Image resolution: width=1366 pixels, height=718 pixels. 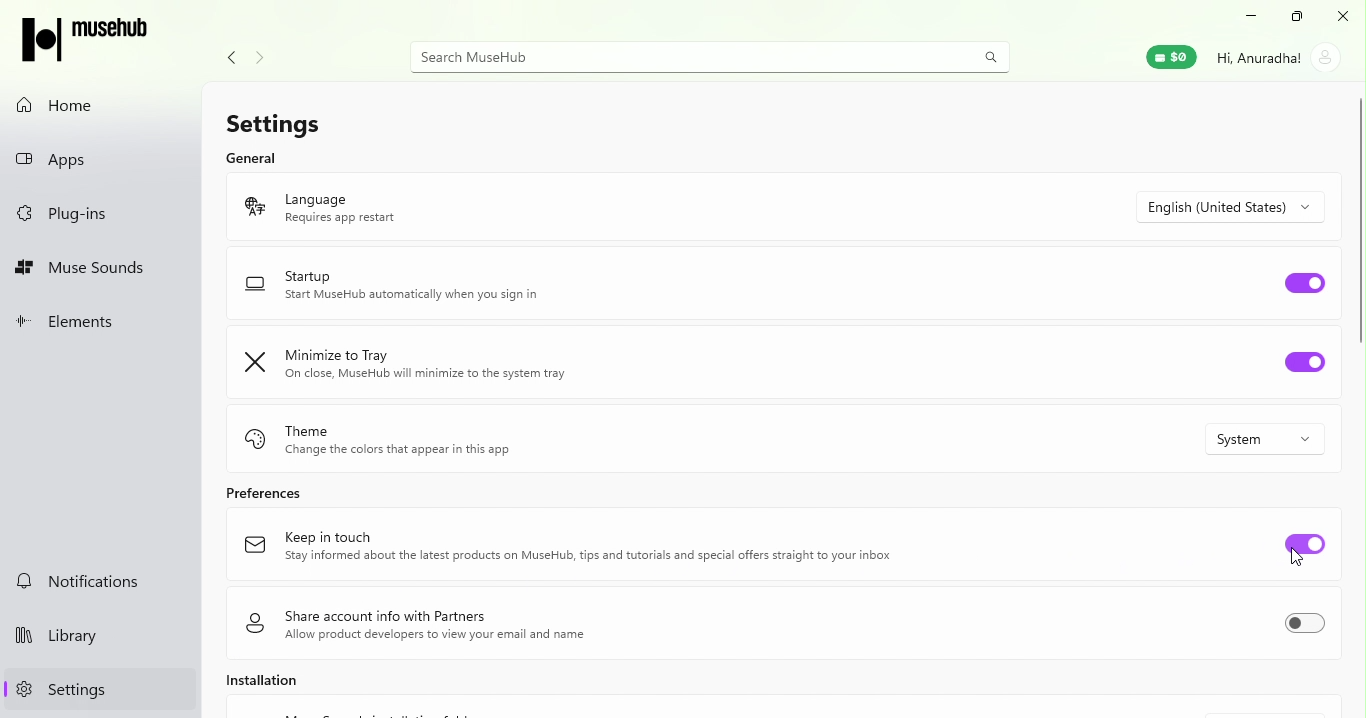 What do you see at coordinates (100, 323) in the screenshot?
I see `Elements` at bounding box center [100, 323].